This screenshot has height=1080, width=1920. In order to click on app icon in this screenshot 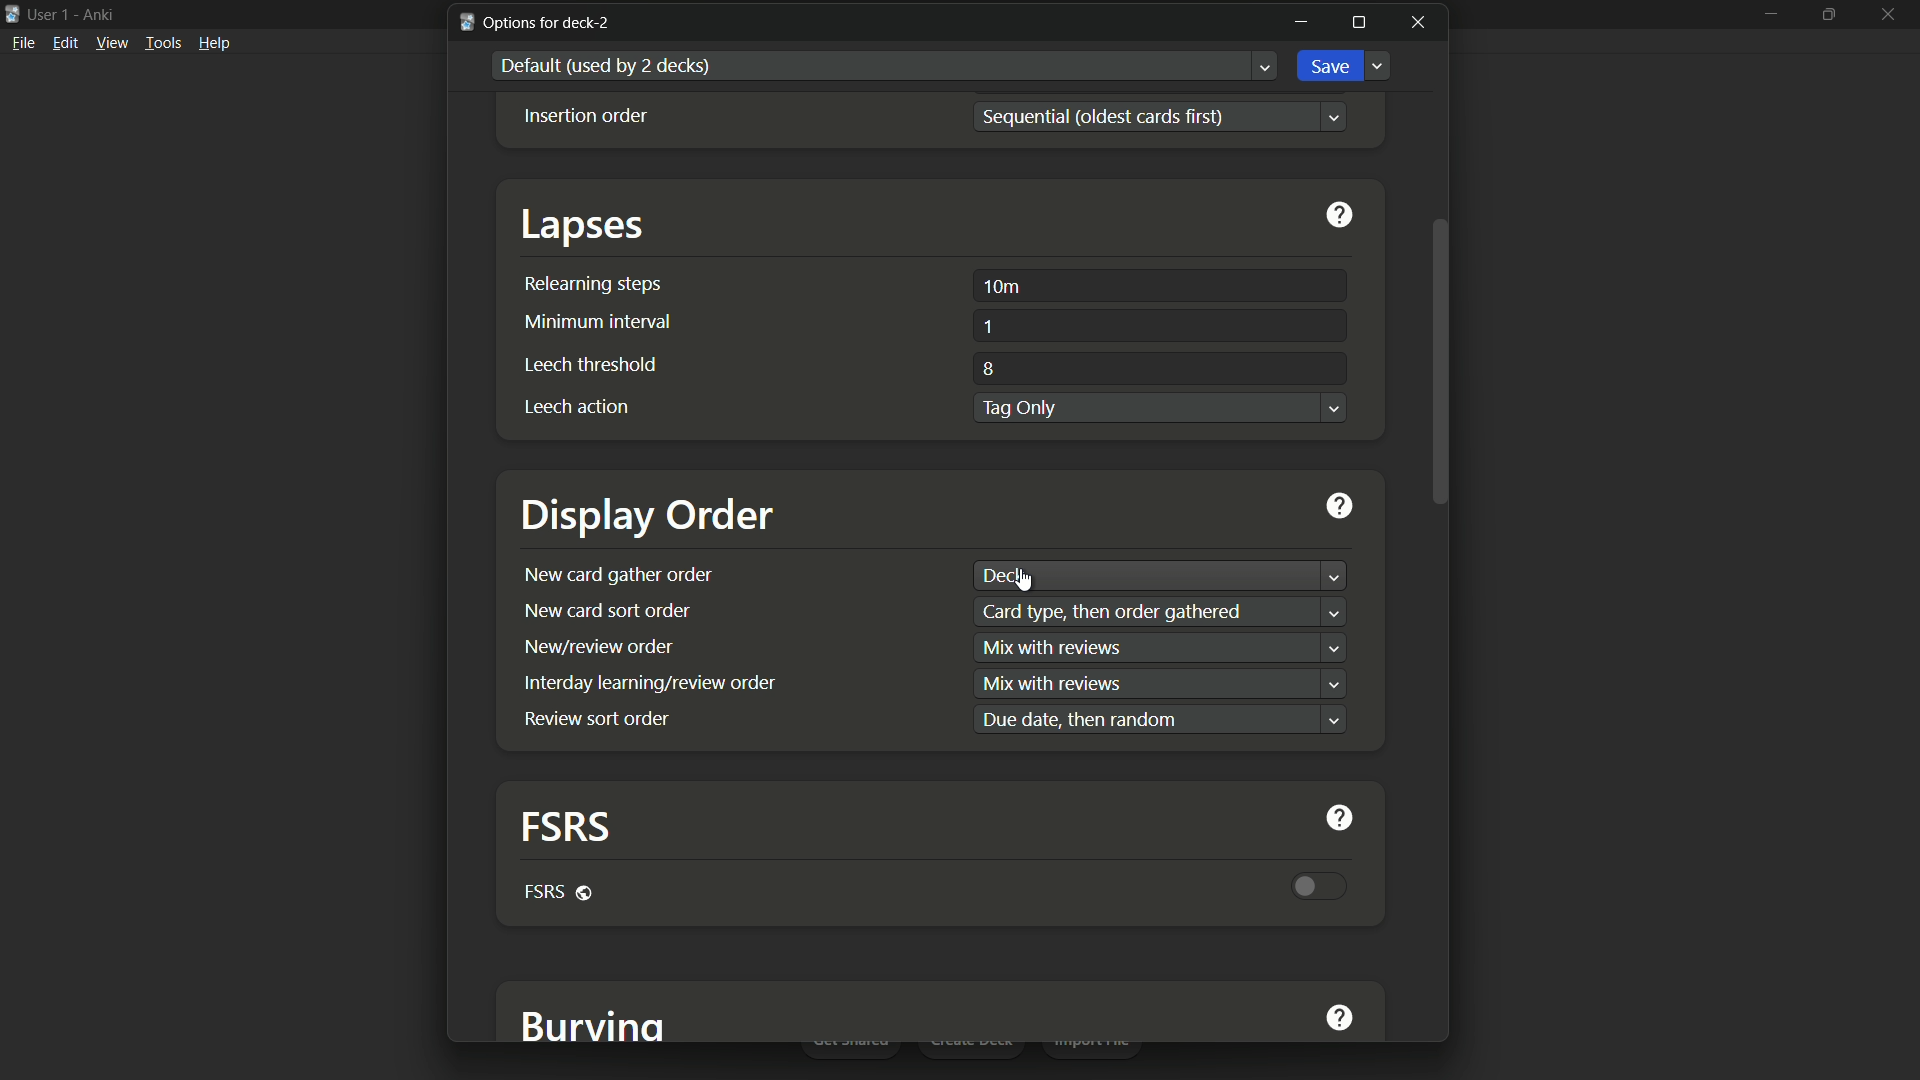, I will do `click(12, 13)`.